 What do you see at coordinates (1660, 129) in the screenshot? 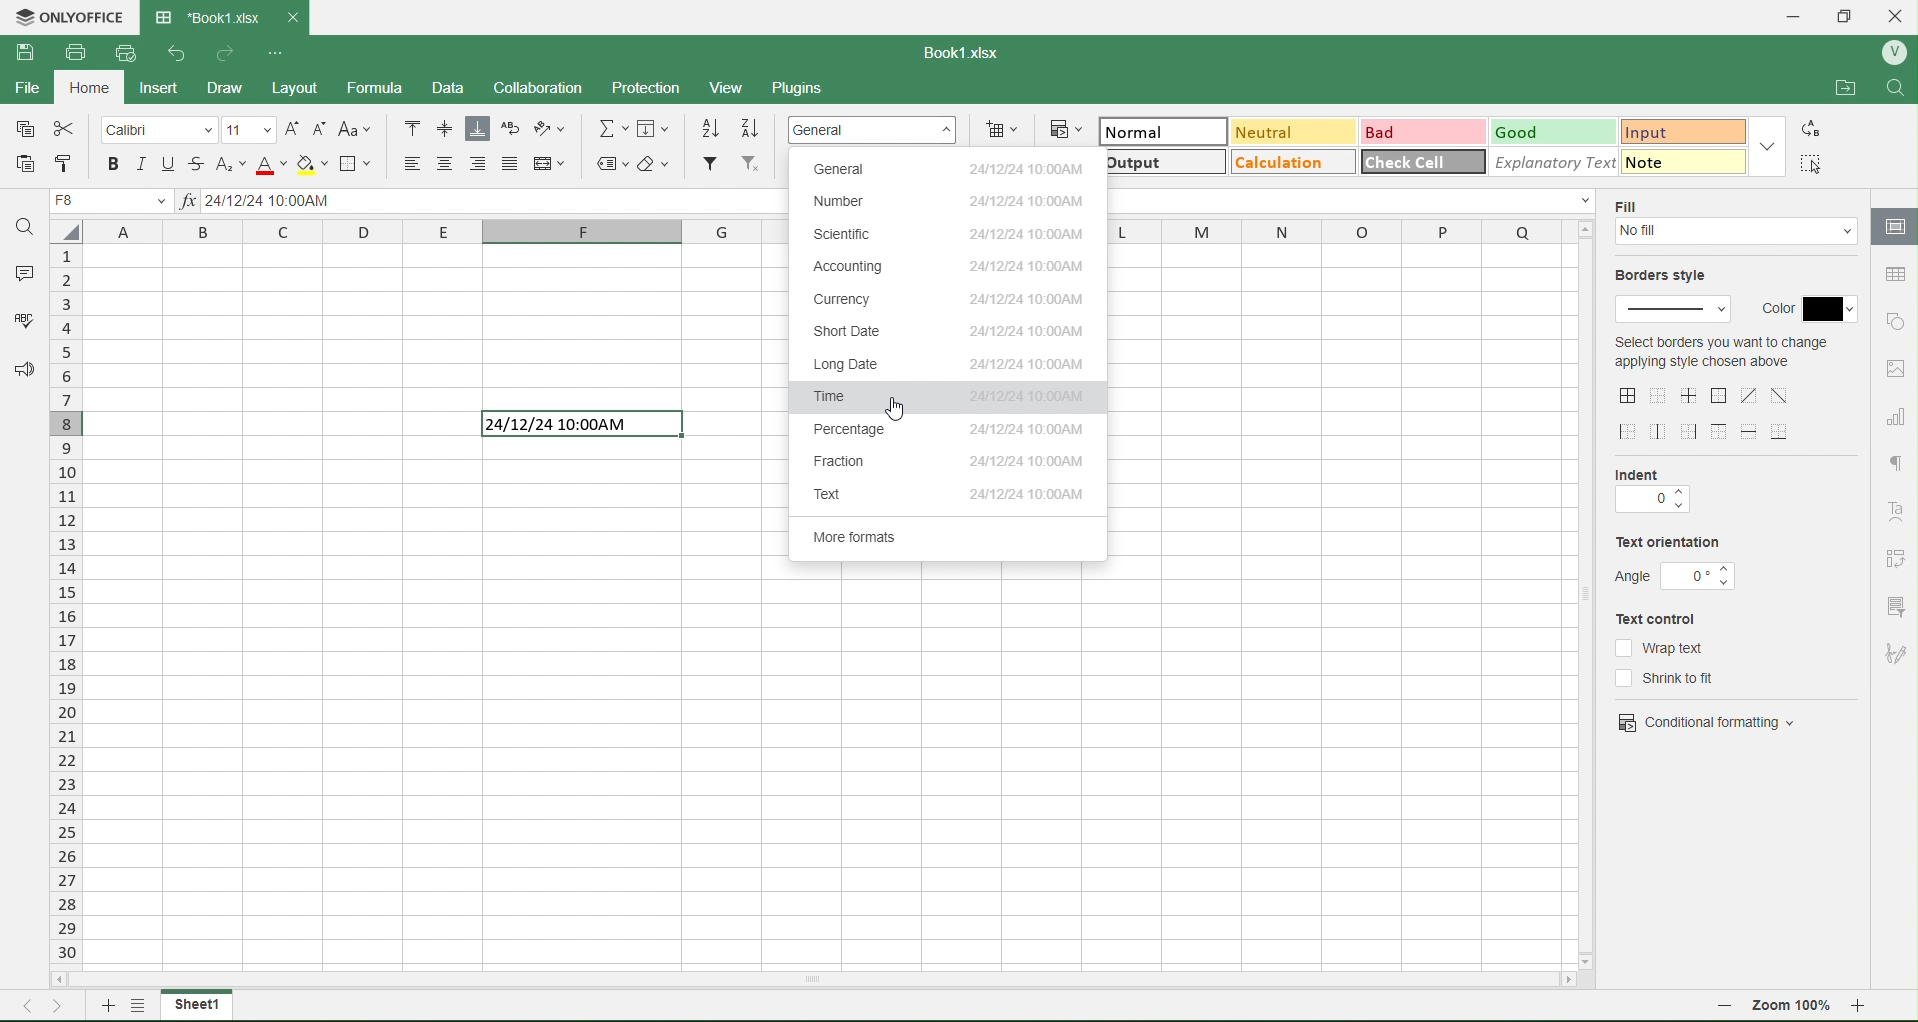
I see `input` at bounding box center [1660, 129].